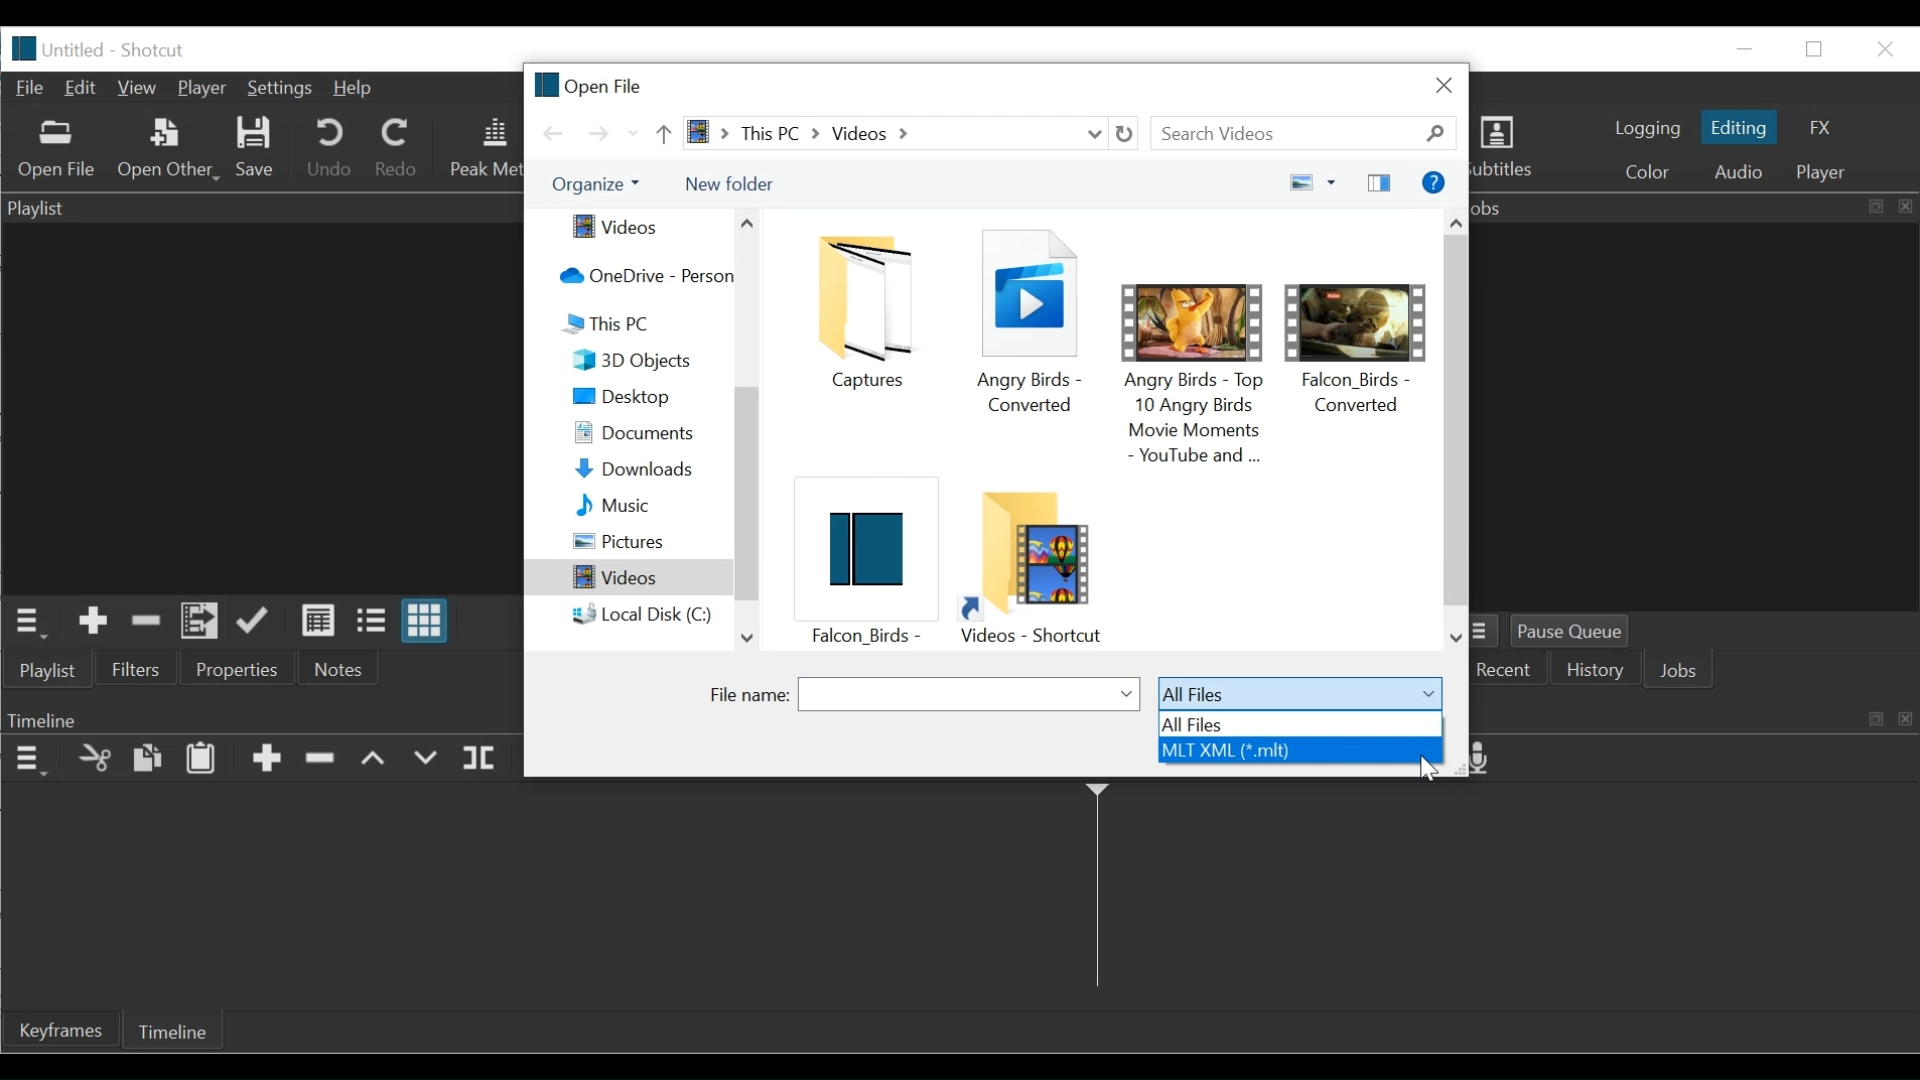 Image resolution: width=1920 pixels, height=1080 pixels. I want to click on Undo, so click(328, 148).